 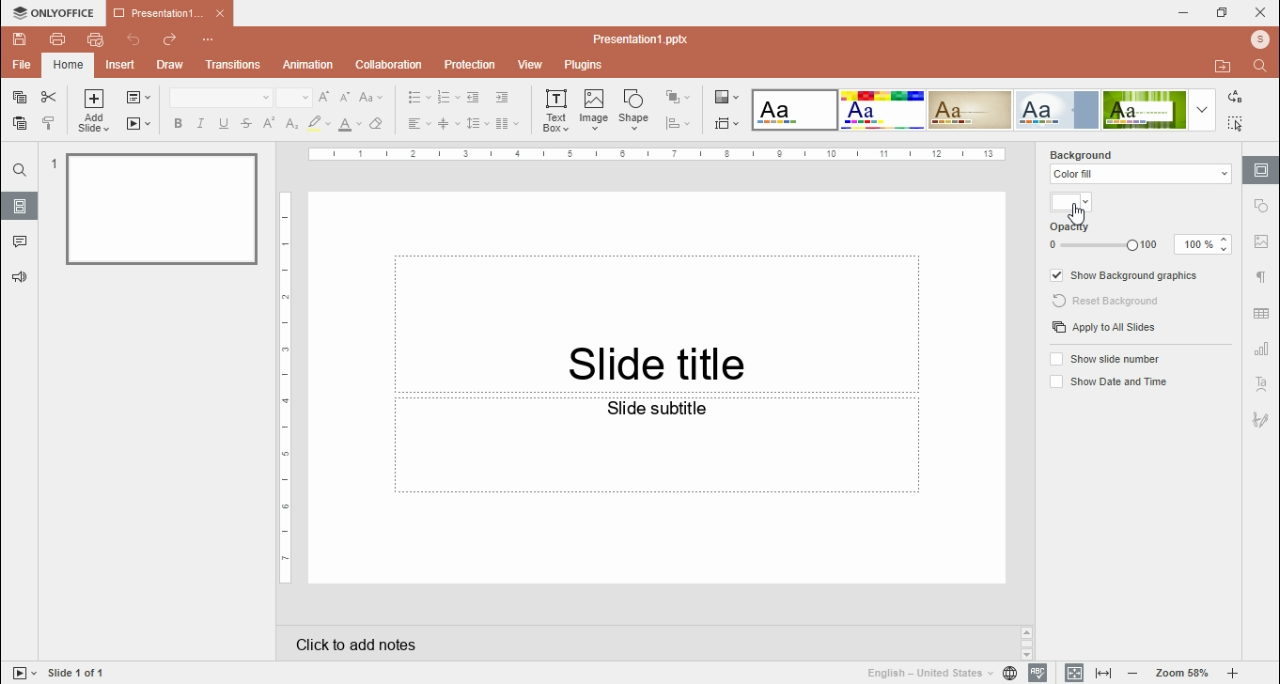 I want to click on select all, so click(x=1236, y=124).